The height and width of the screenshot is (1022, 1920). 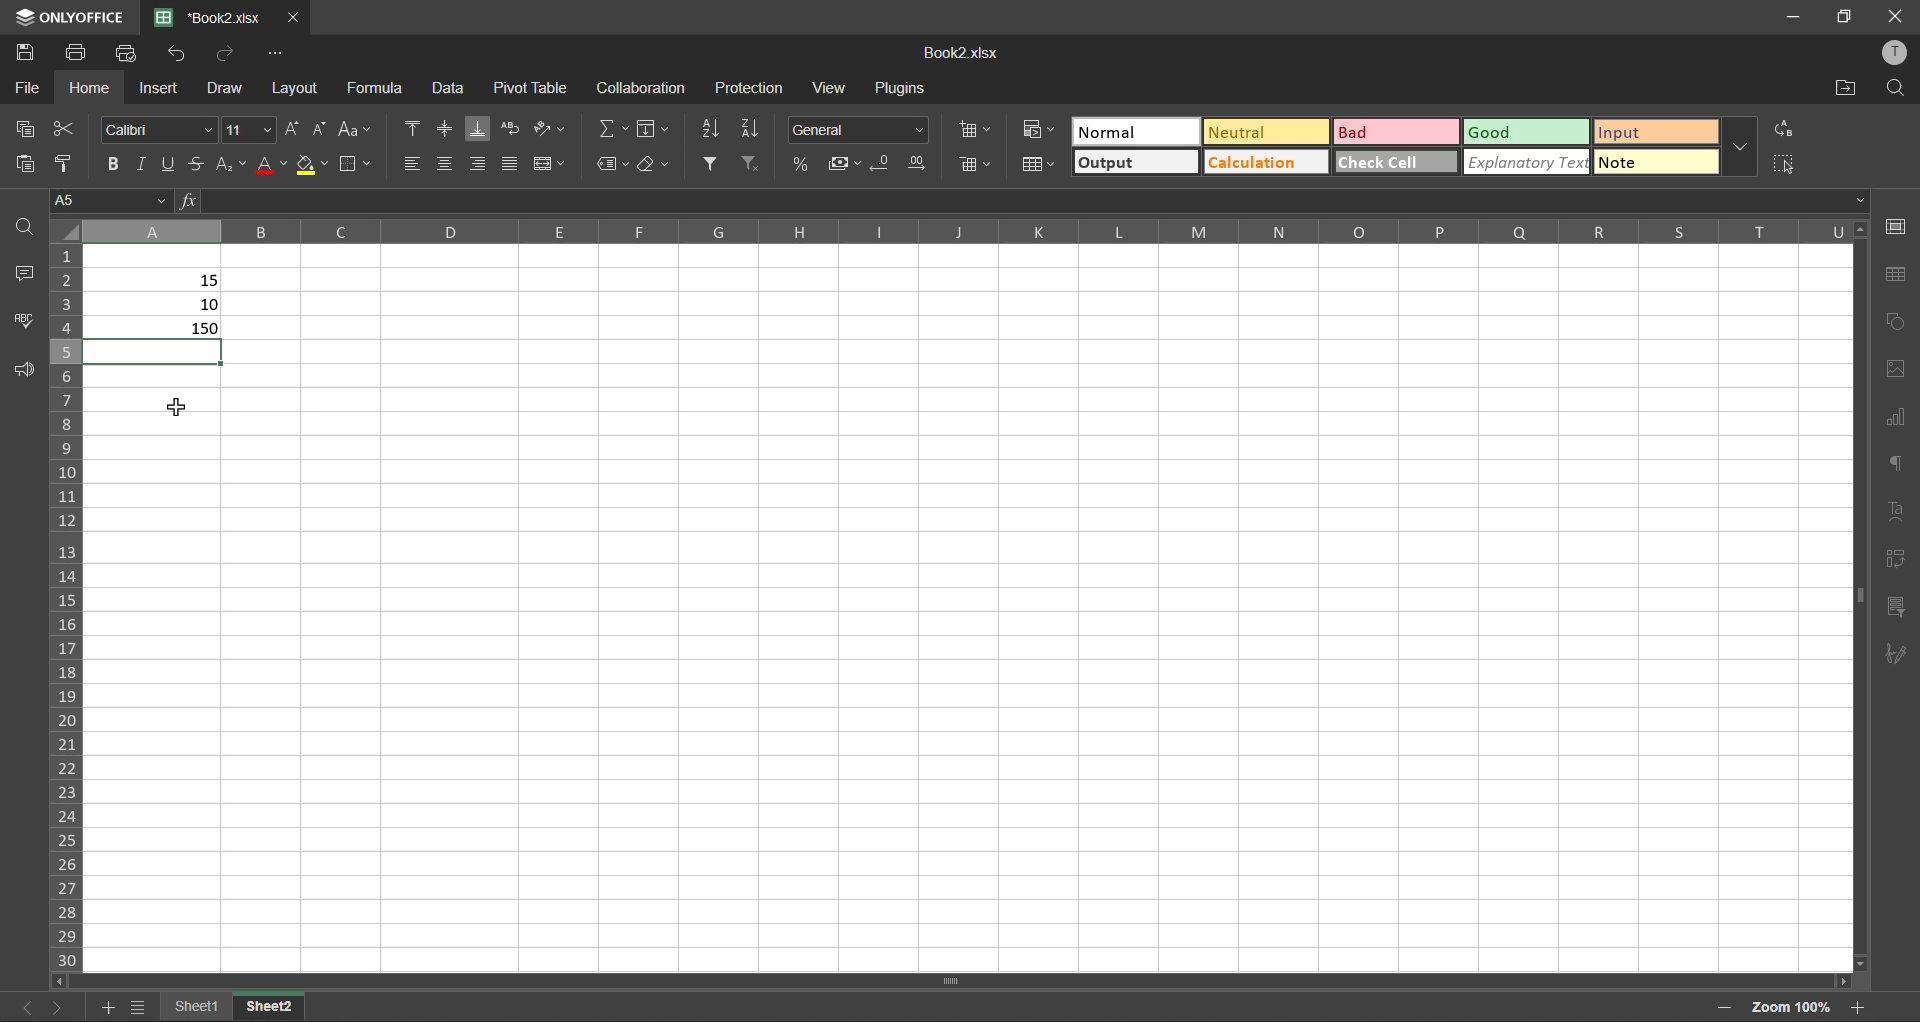 What do you see at coordinates (970, 132) in the screenshot?
I see `insert cells` at bounding box center [970, 132].